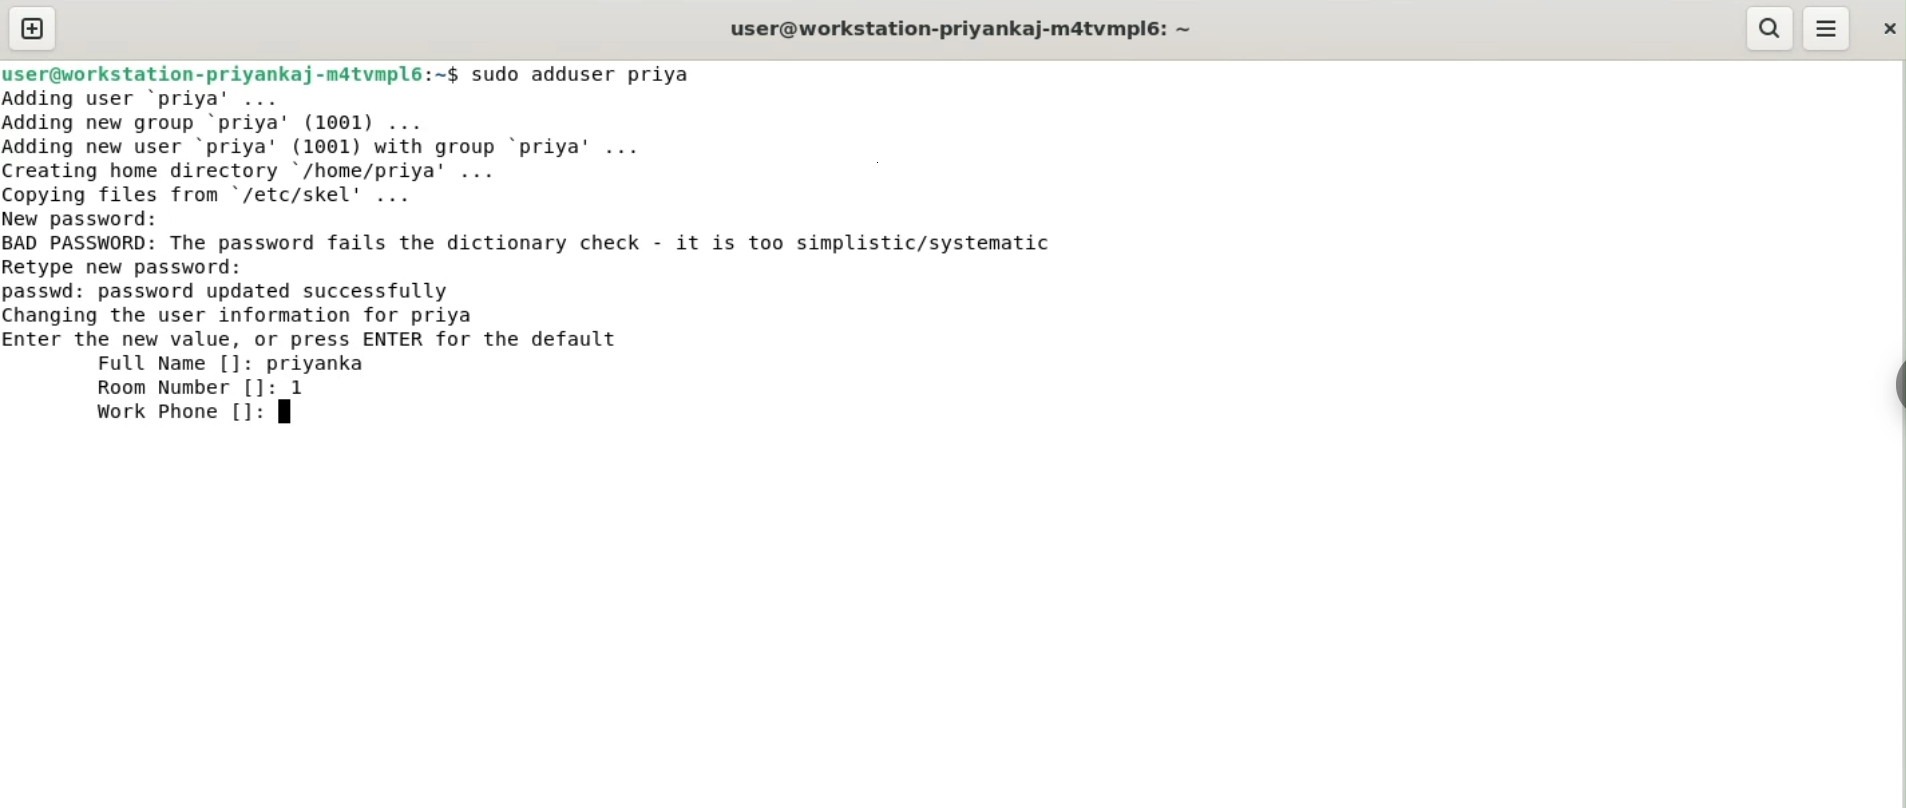 This screenshot has width=1906, height=808. I want to click on room number, so click(165, 390).